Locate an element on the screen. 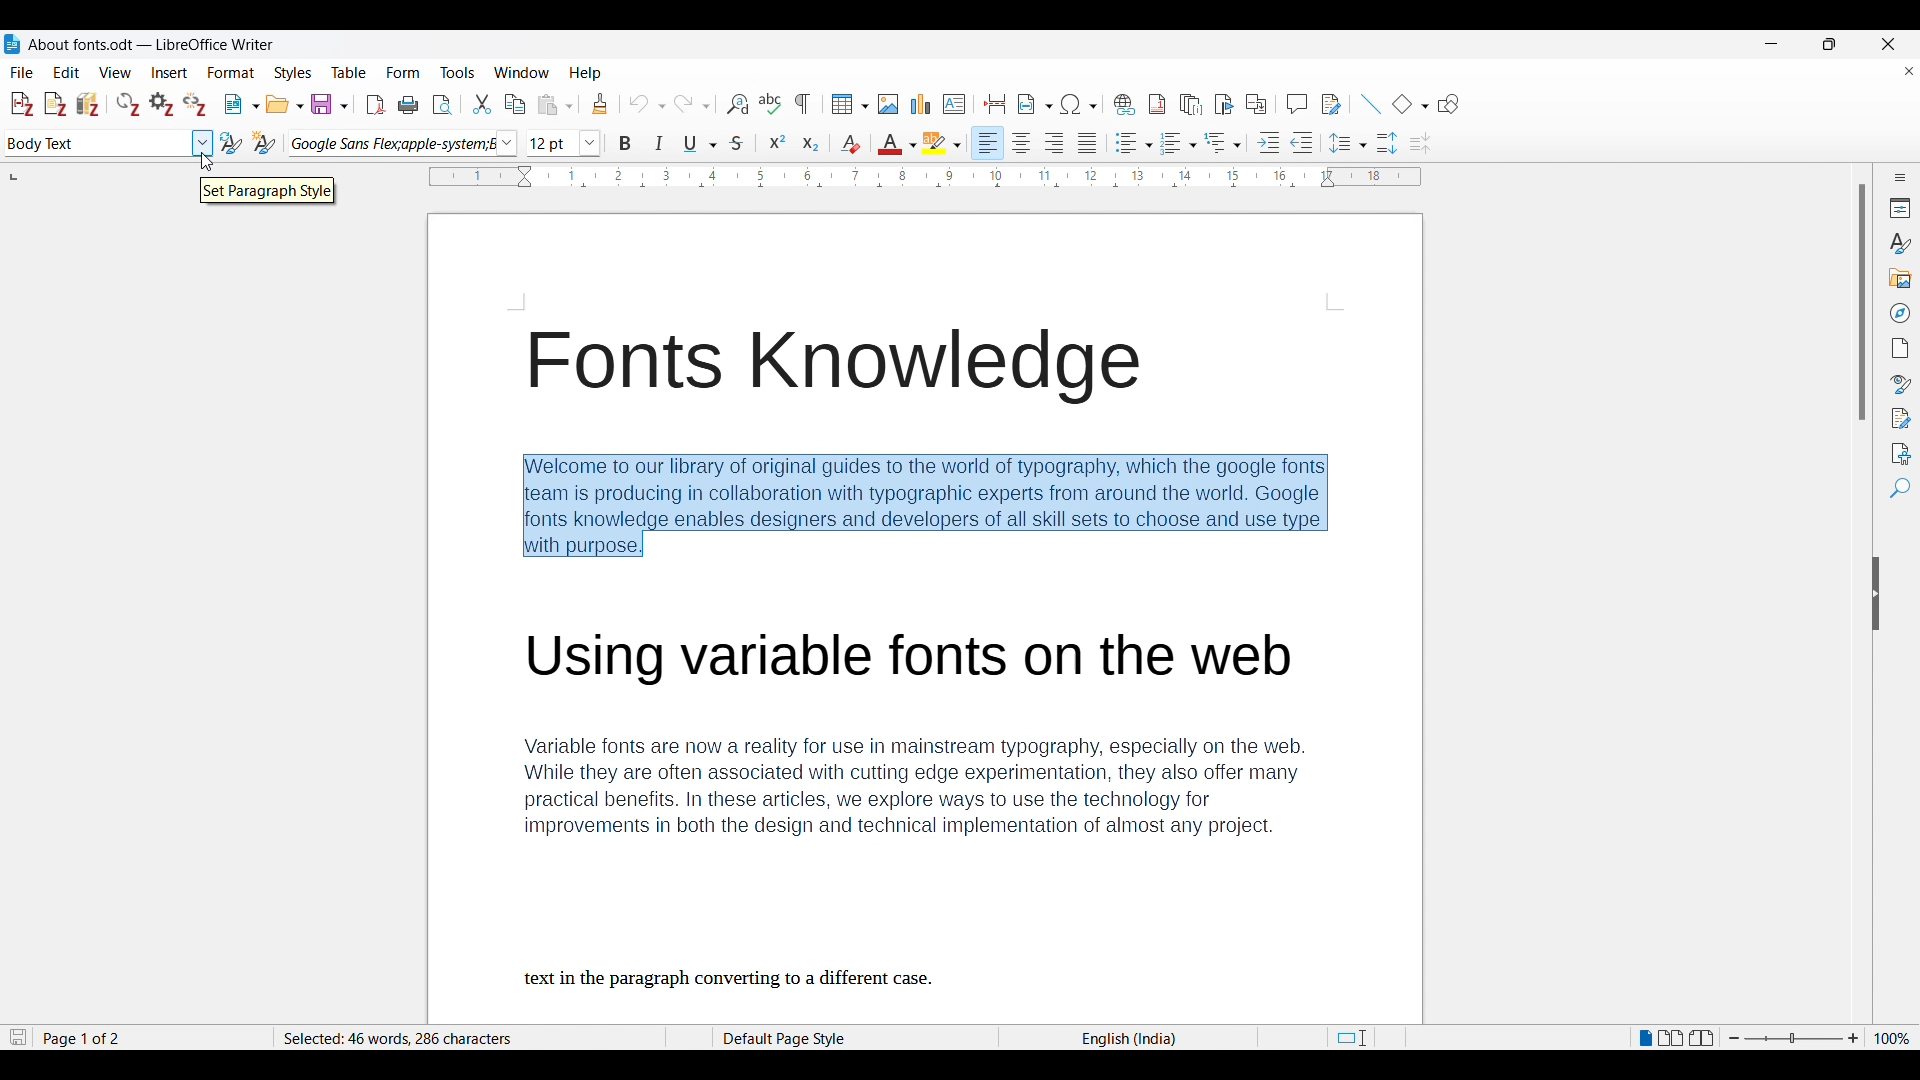 This screenshot has width=1920, height=1080. Horizontal scale is located at coordinates (925, 177).